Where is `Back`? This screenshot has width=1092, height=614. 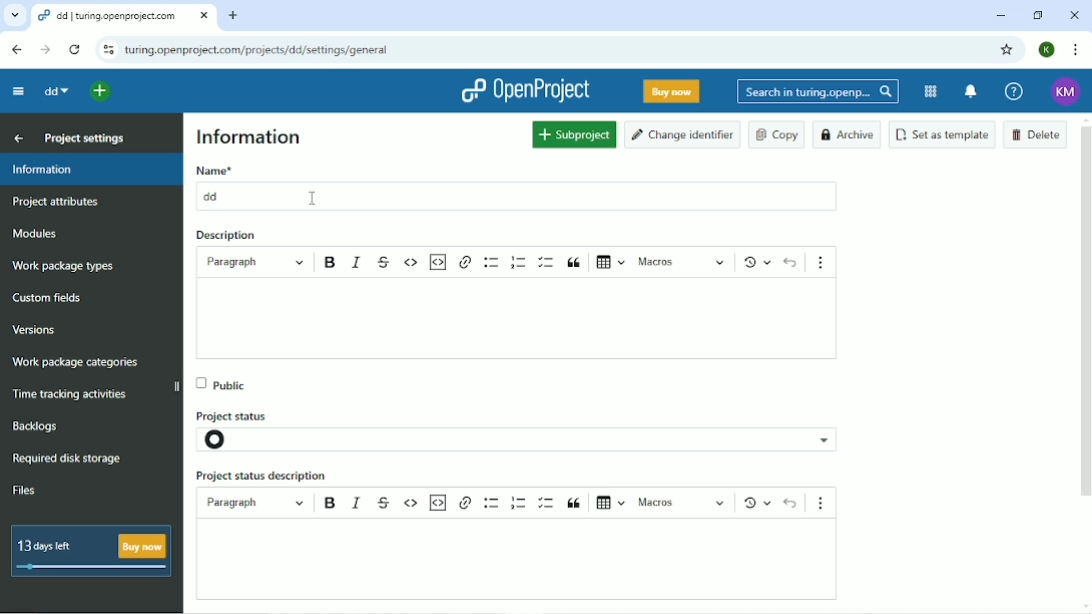
Back is located at coordinates (16, 138).